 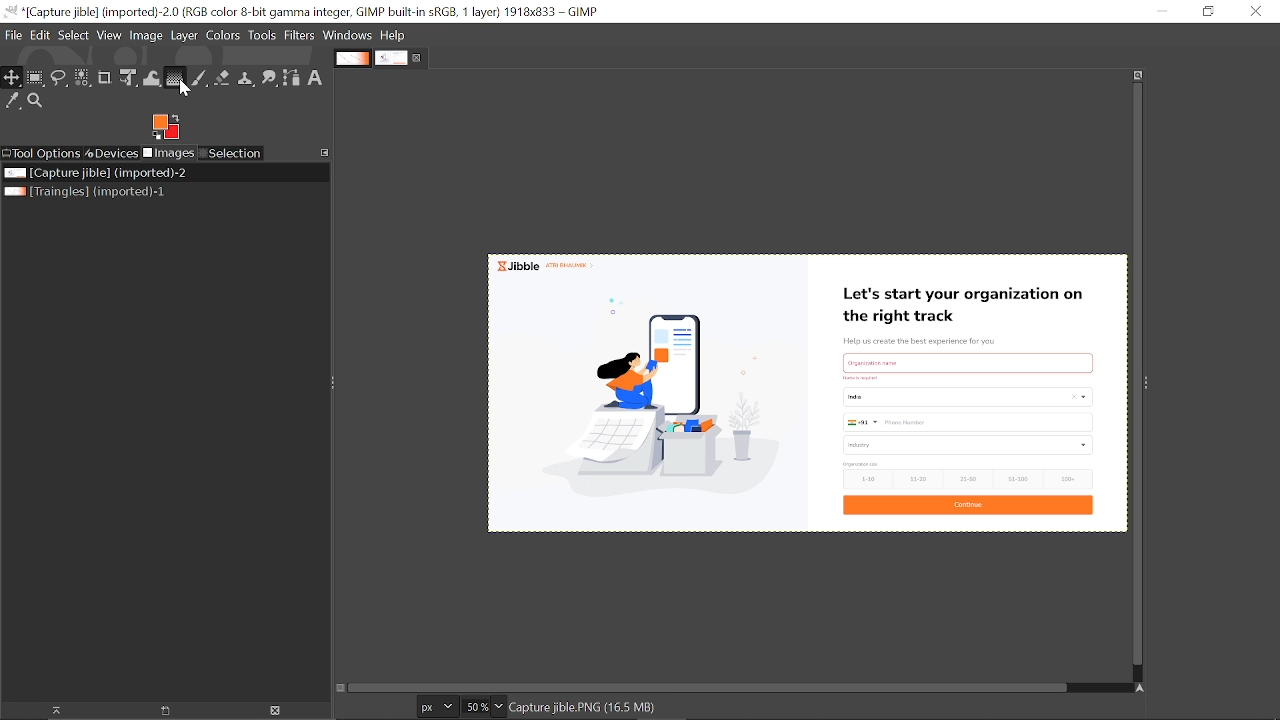 What do you see at coordinates (710, 689) in the screenshot?
I see `Horizontal scrollbar` at bounding box center [710, 689].